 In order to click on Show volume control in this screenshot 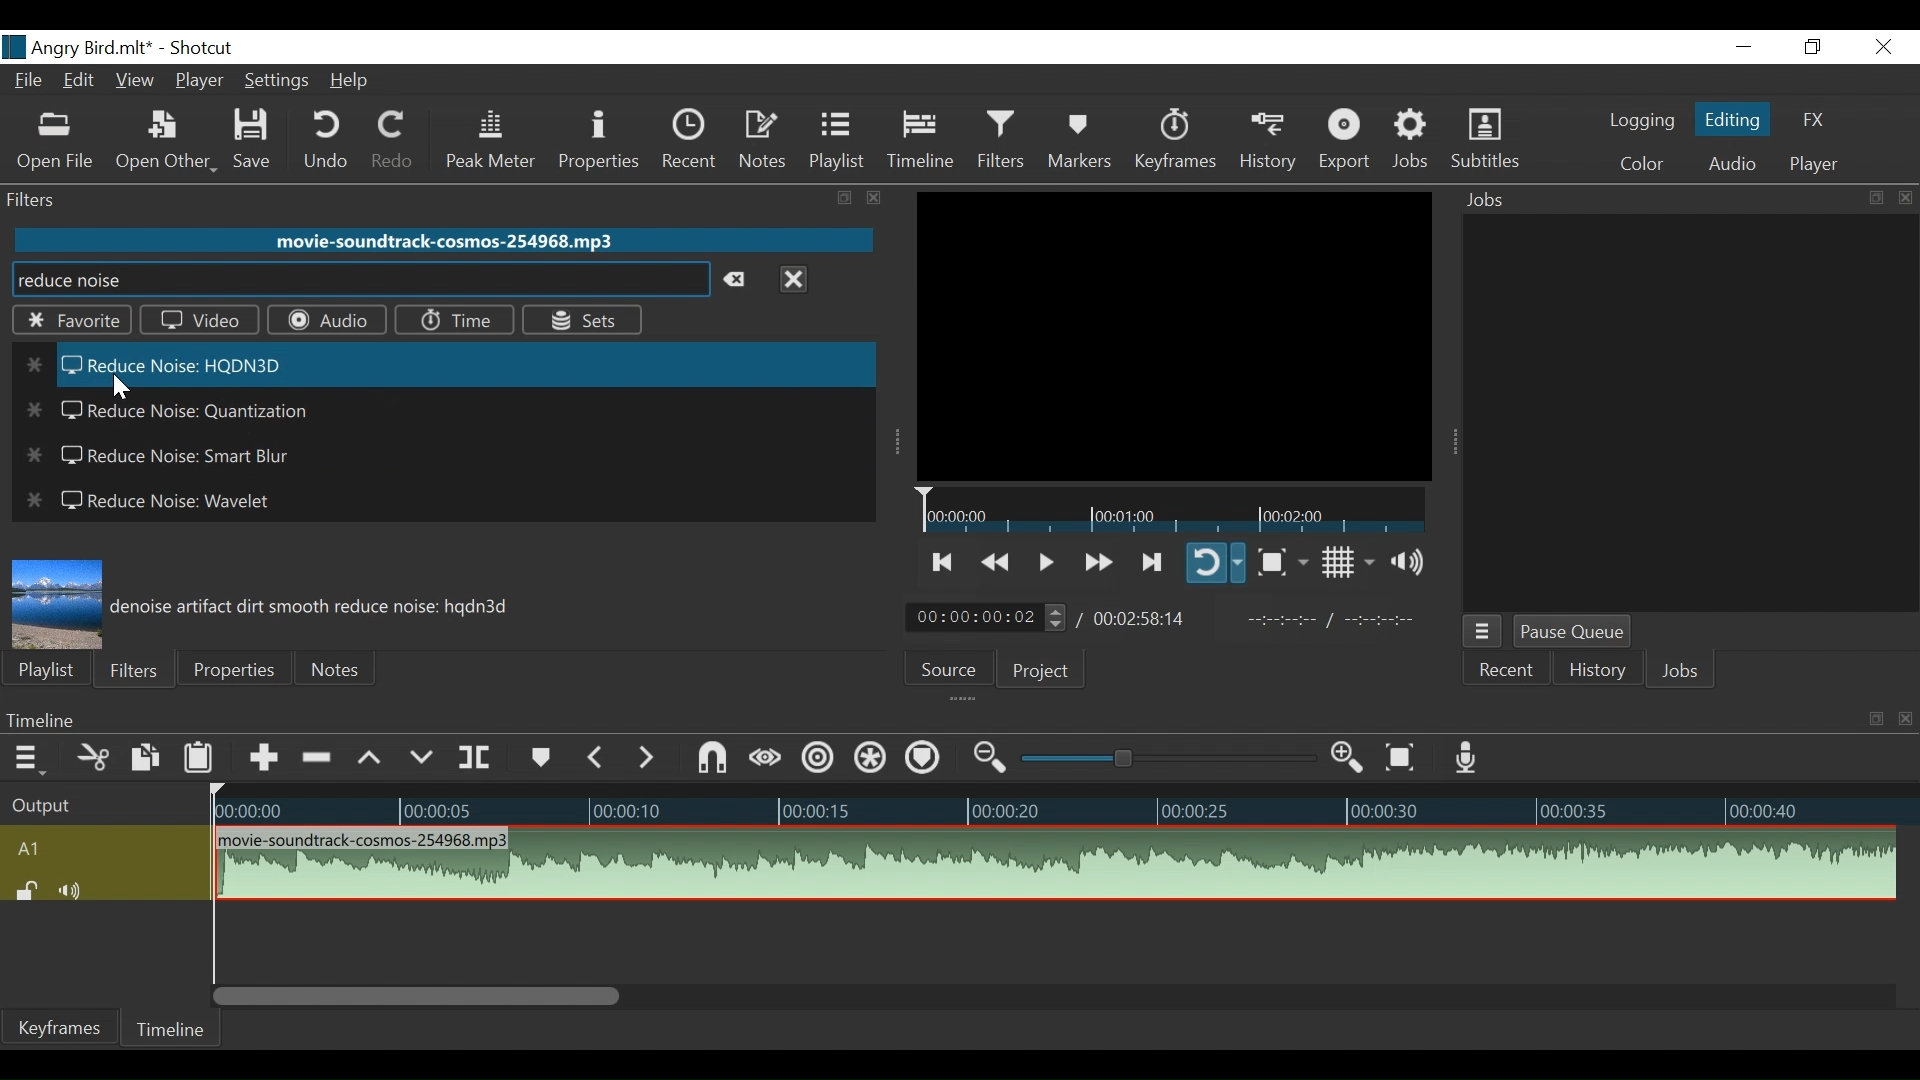, I will do `click(1412, 565)`.